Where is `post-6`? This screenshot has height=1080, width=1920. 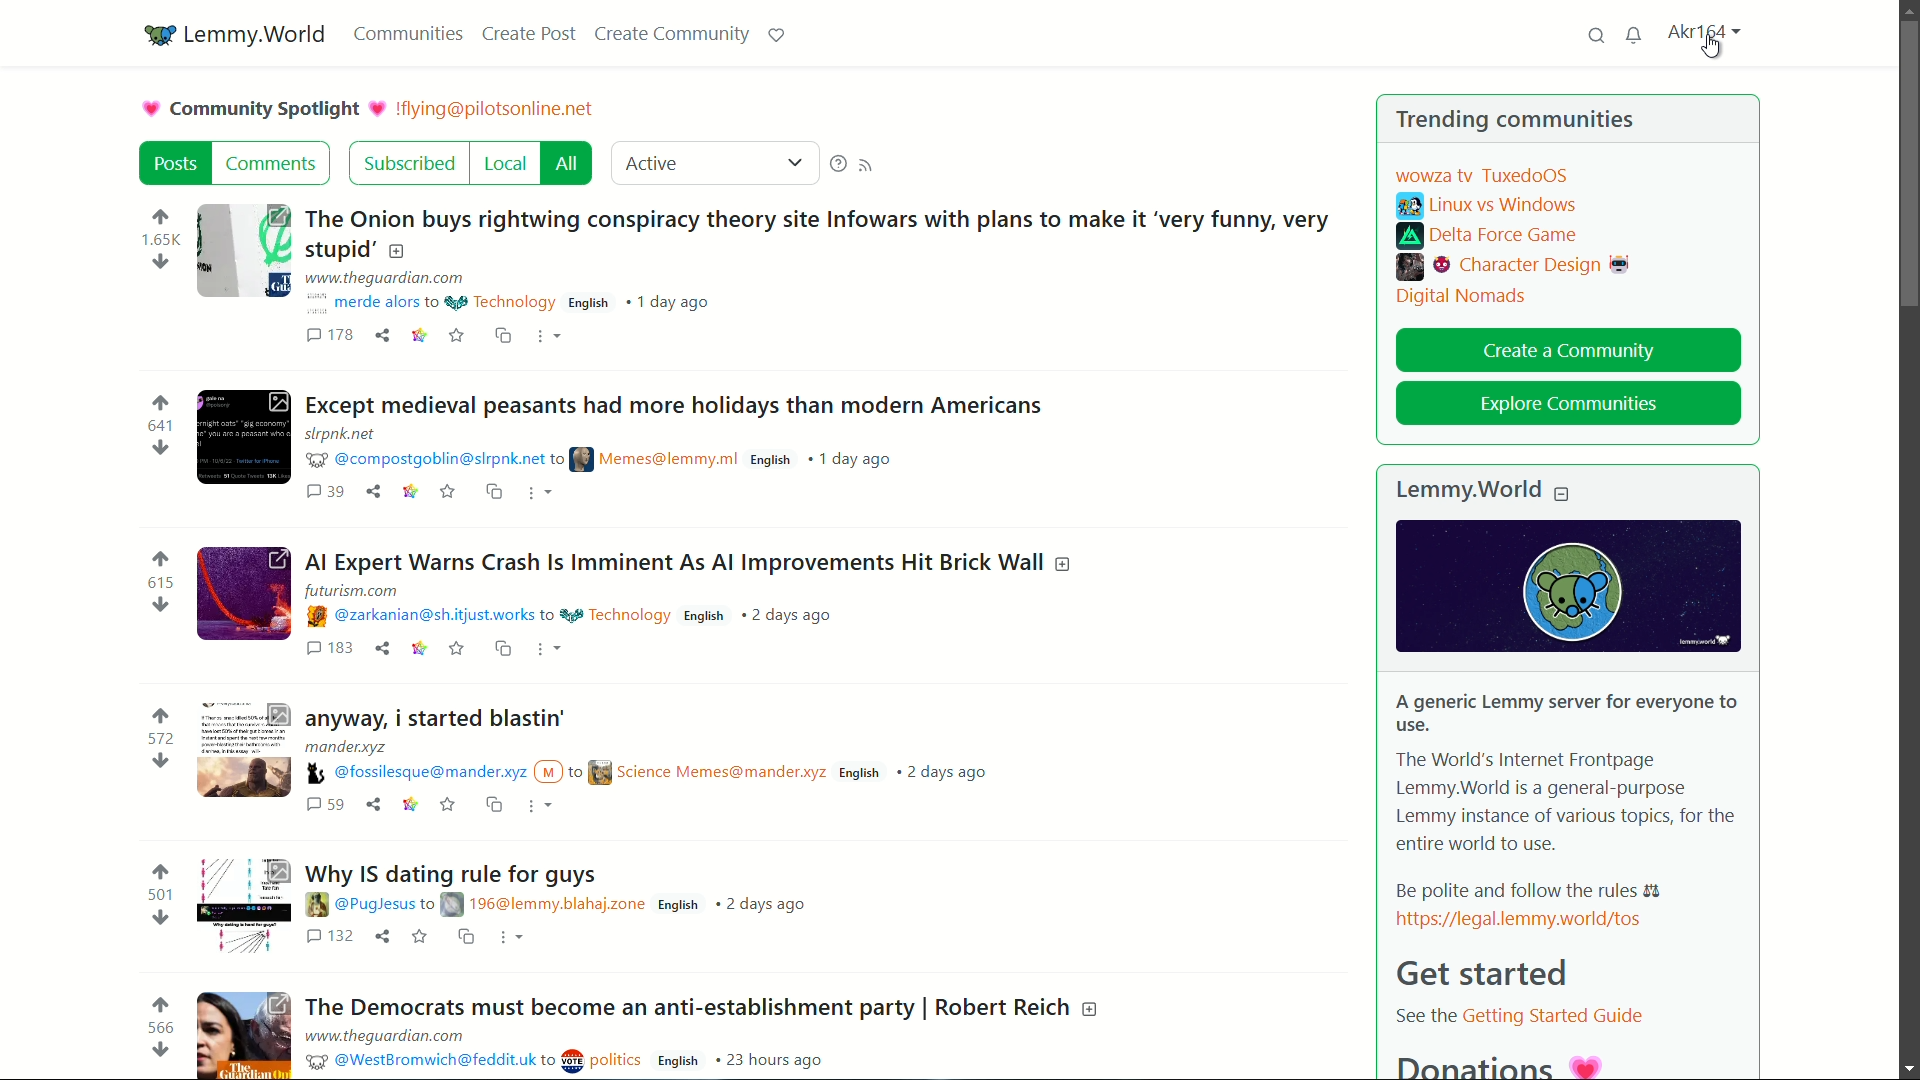
post-6 is located at coordinates (701, 1005).